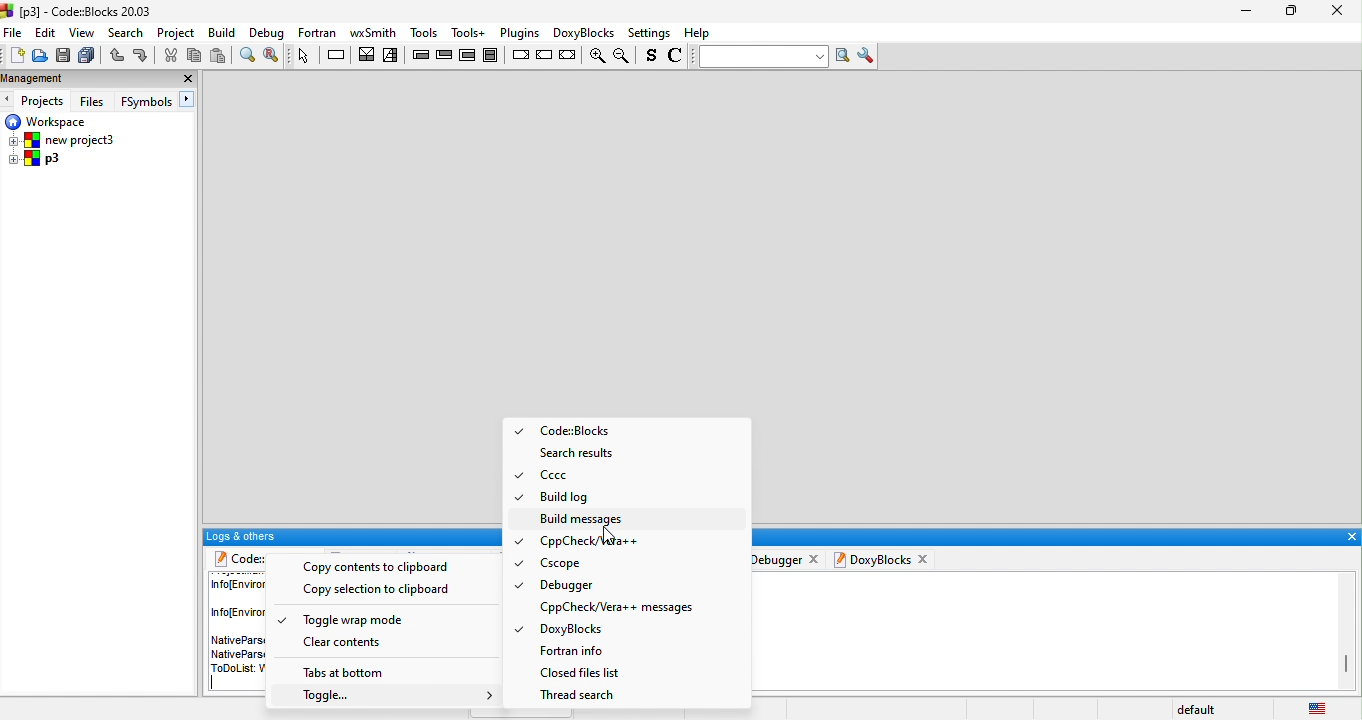 This screenshot has height=720, width=1362. I want to click on clear contents, so click(349, 644).